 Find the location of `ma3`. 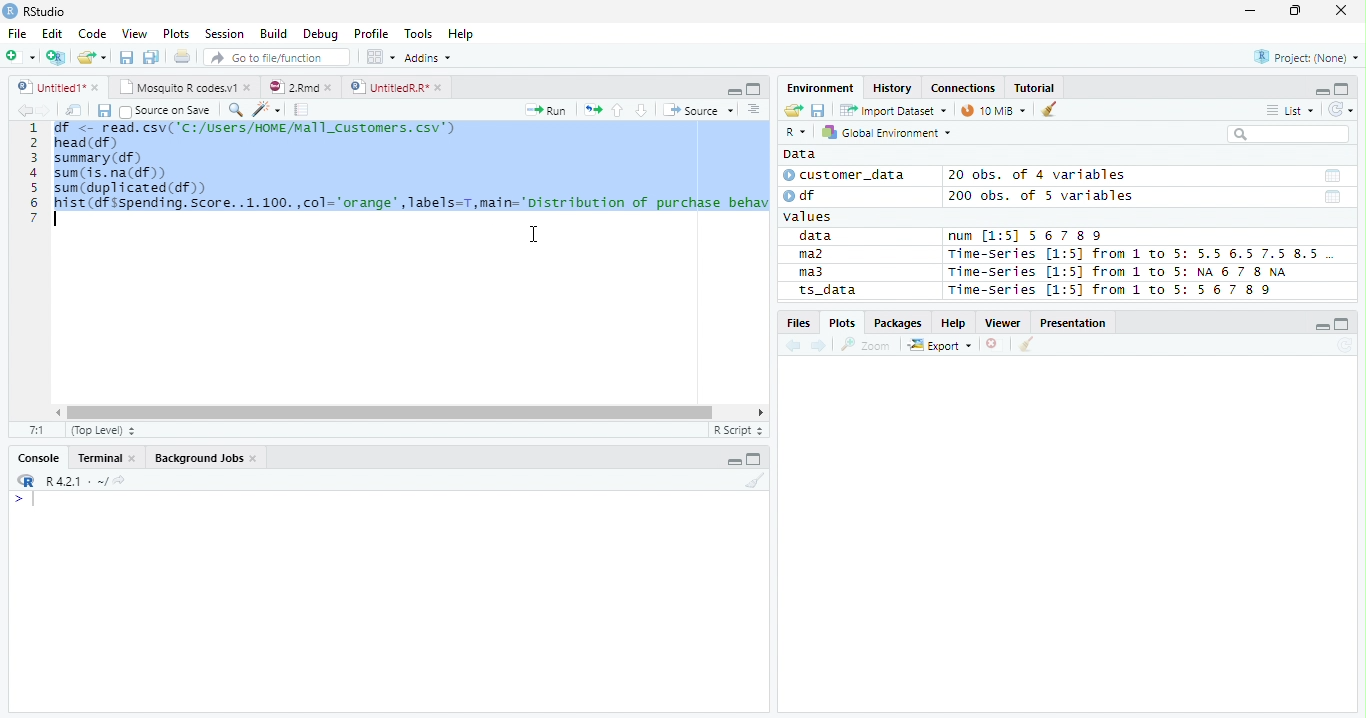

ma3 is located at coordinates (816, 272).